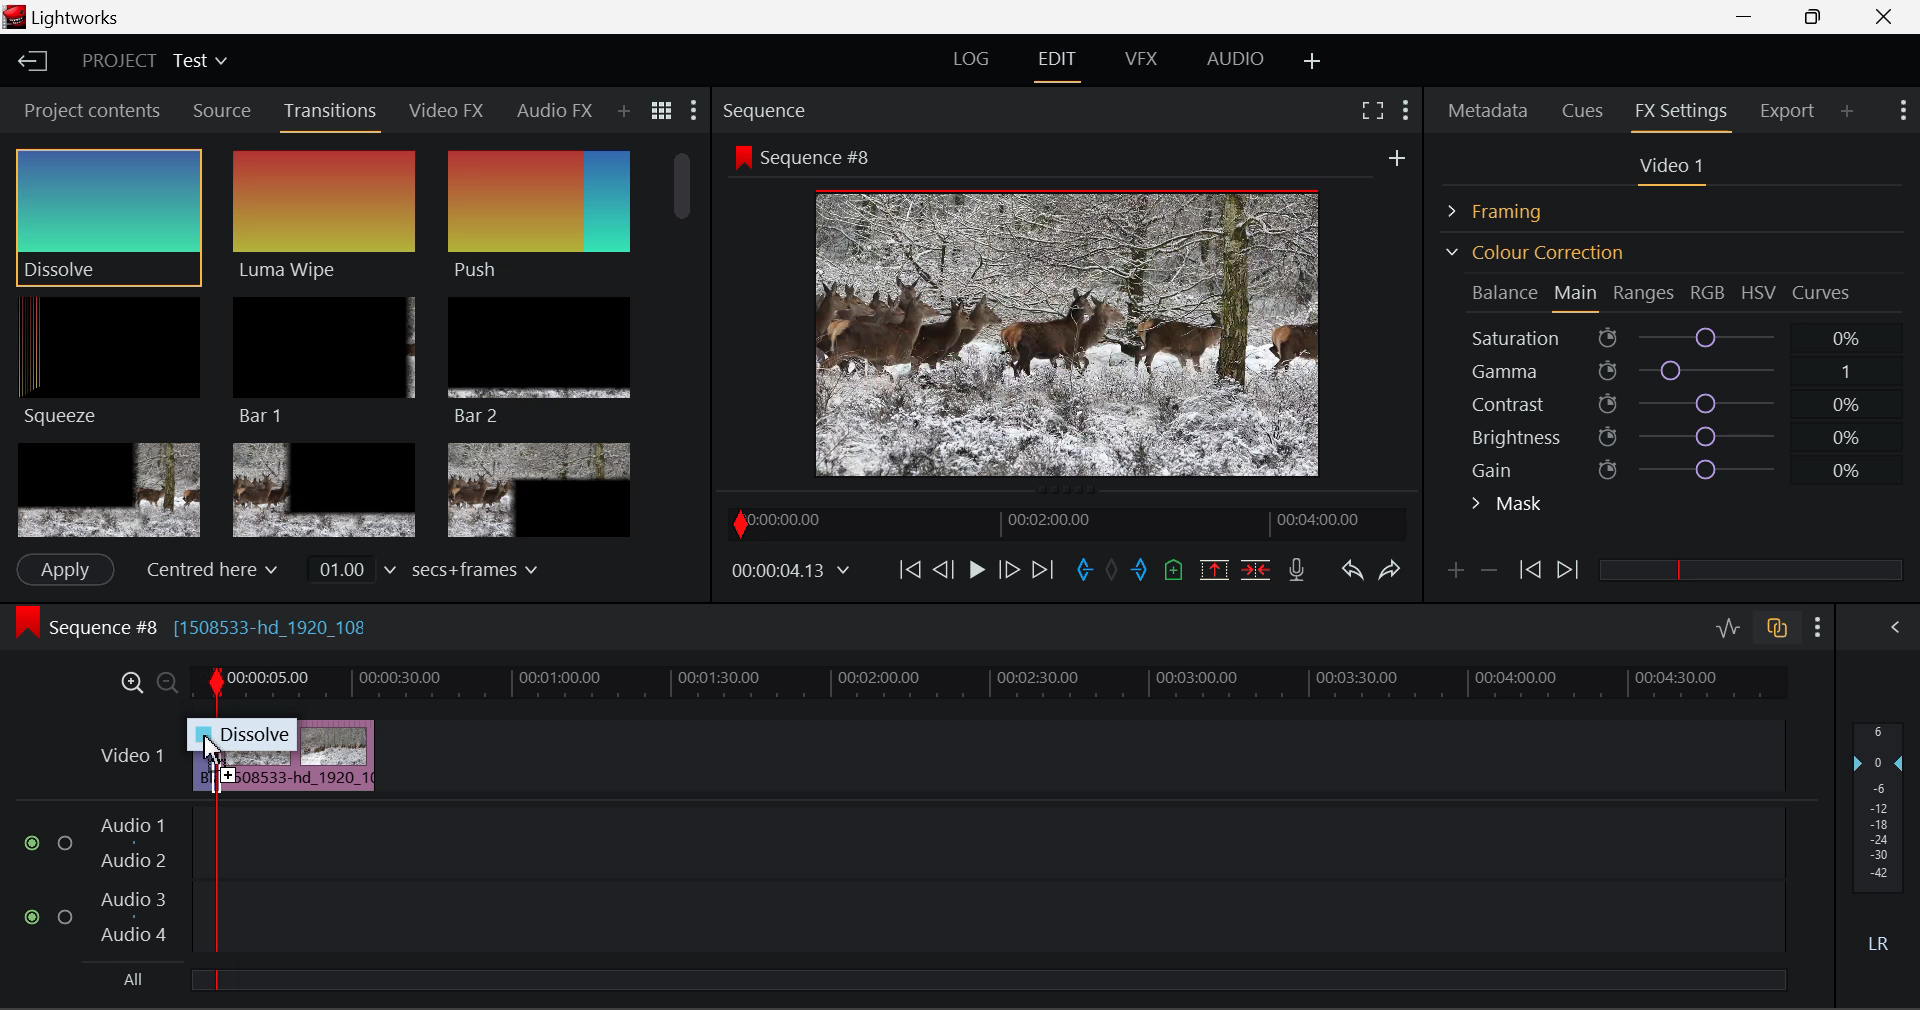  What do you see at coordinates (970, 58) in the screenshot?
I see `LOG Layout` at bounding box center [970, 58].